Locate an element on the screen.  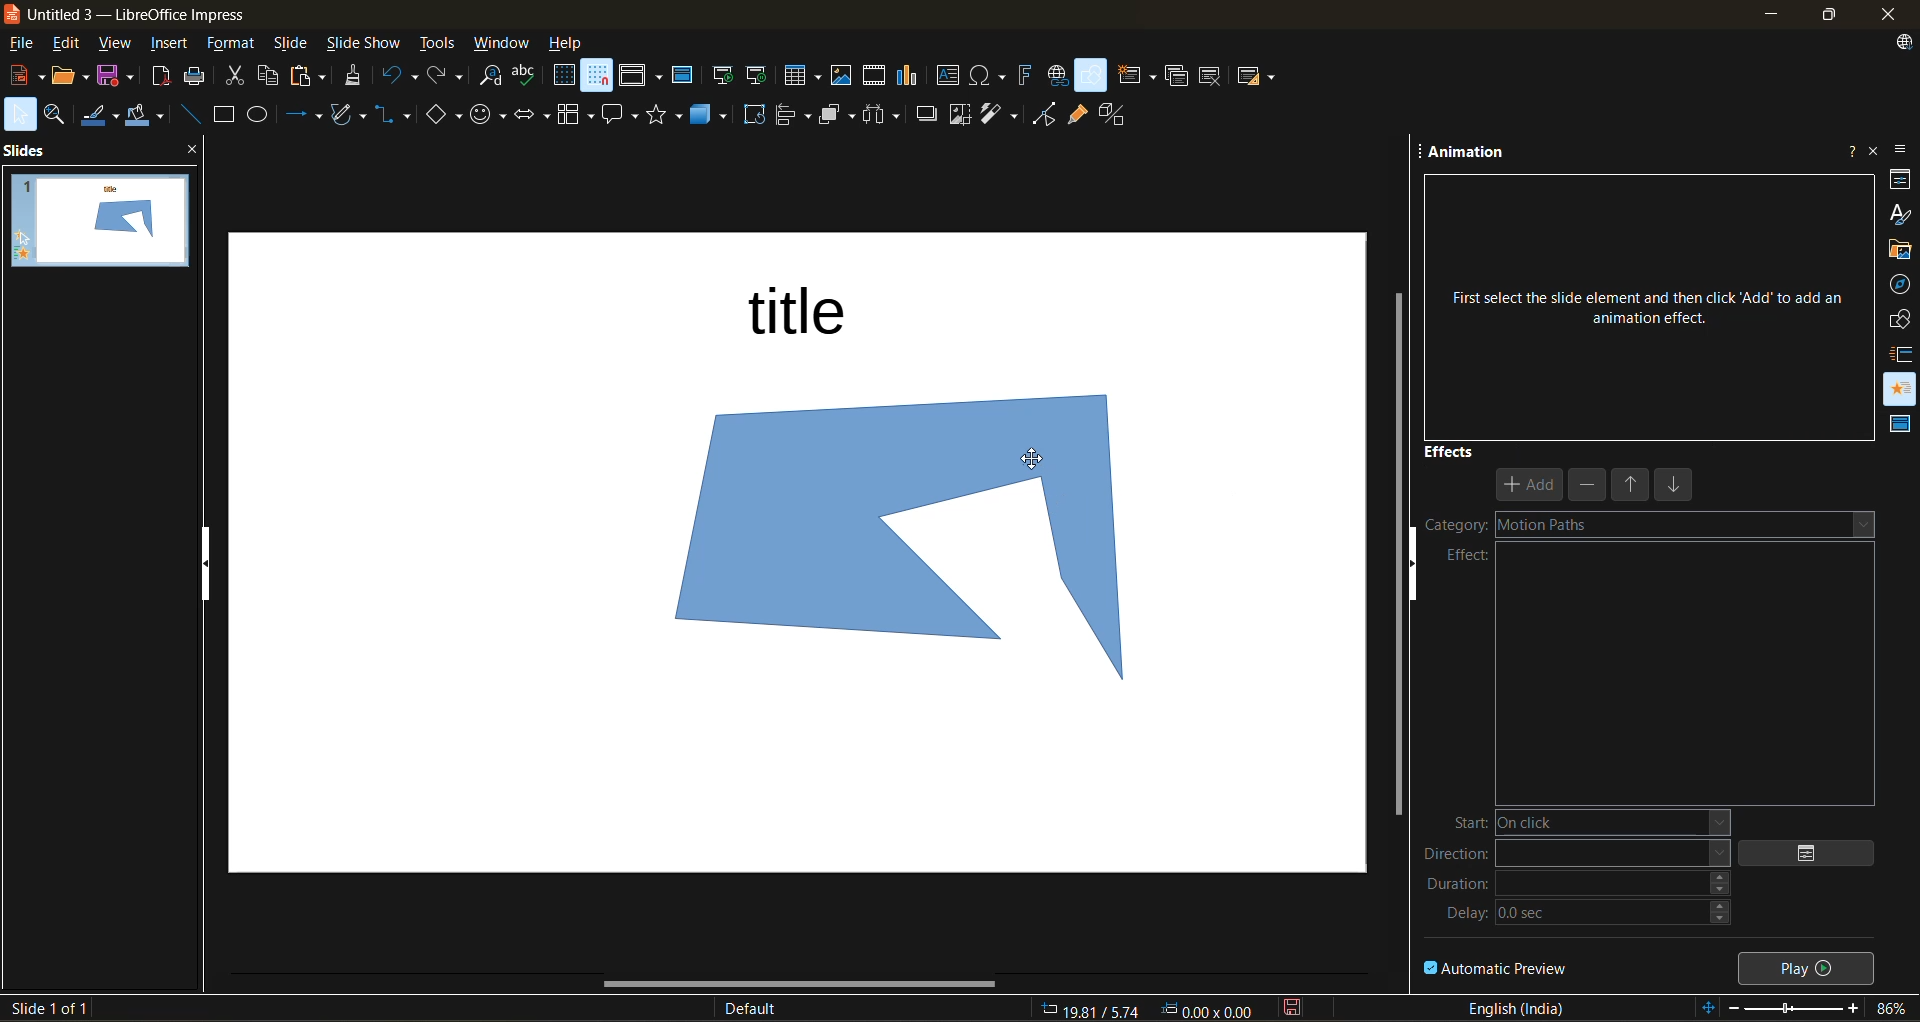
remove effect is located at coordinates (1591, 485).